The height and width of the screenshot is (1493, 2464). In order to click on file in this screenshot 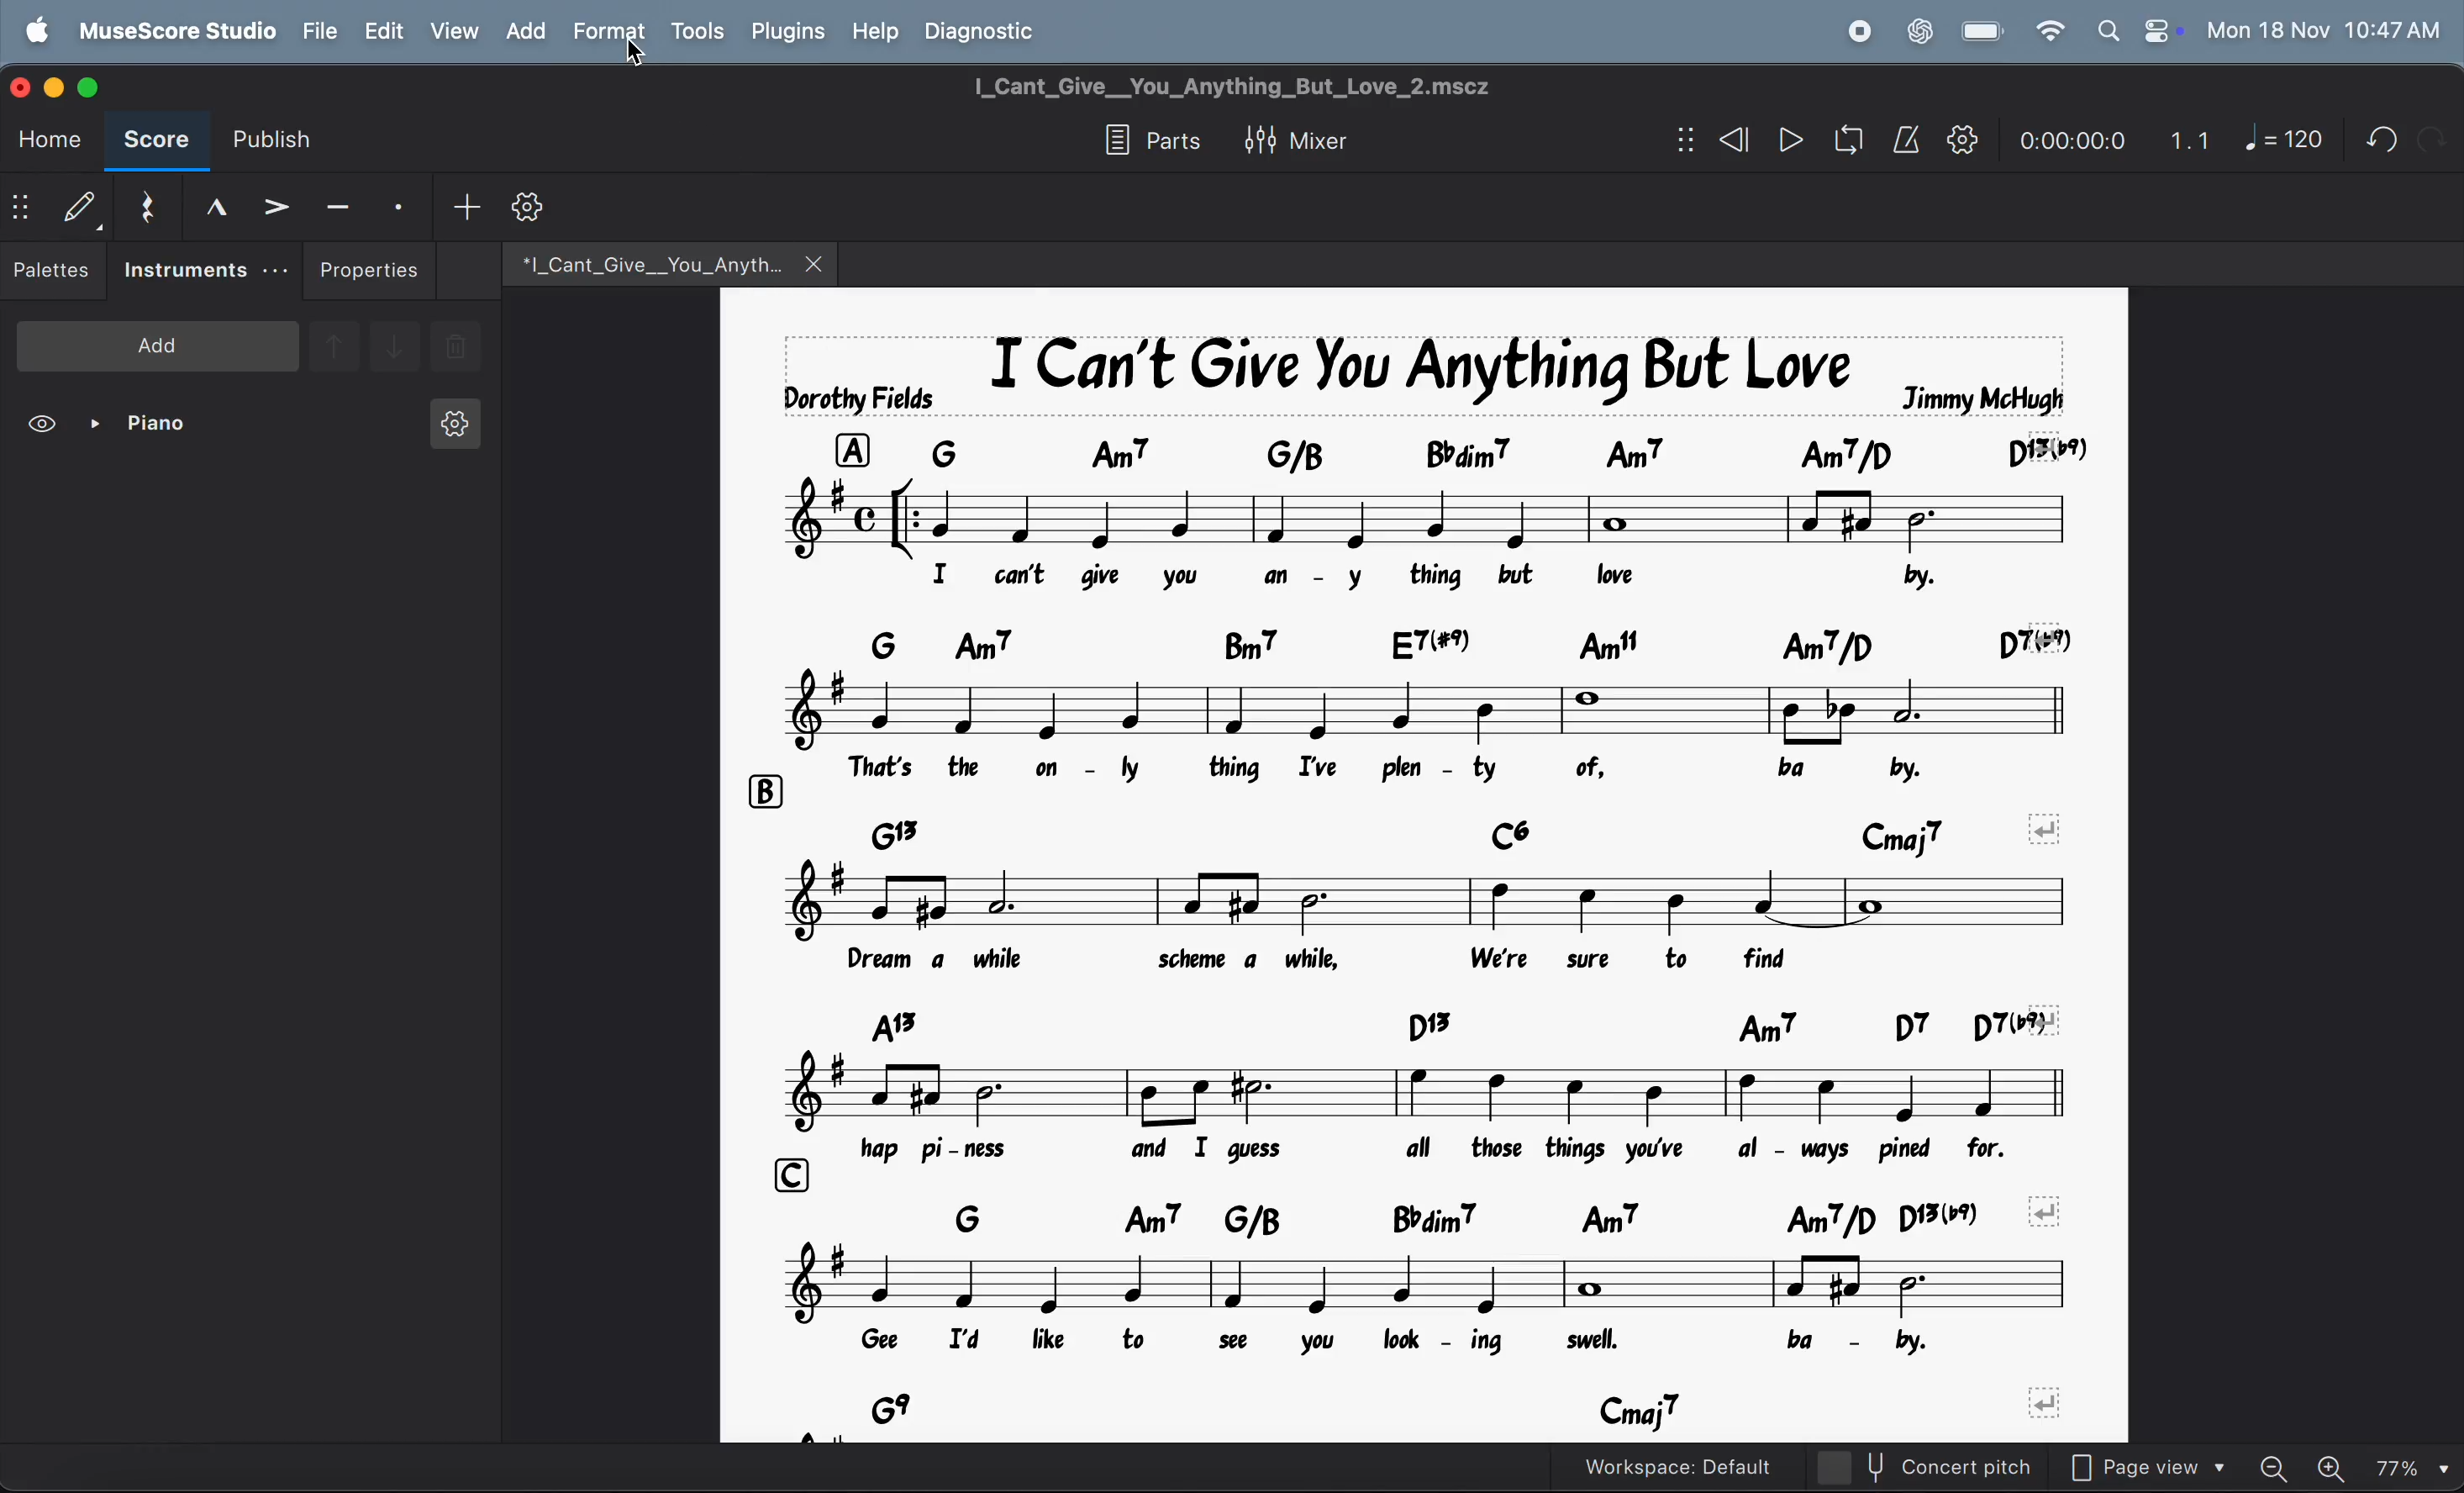, I will do `click(321, 30)`.